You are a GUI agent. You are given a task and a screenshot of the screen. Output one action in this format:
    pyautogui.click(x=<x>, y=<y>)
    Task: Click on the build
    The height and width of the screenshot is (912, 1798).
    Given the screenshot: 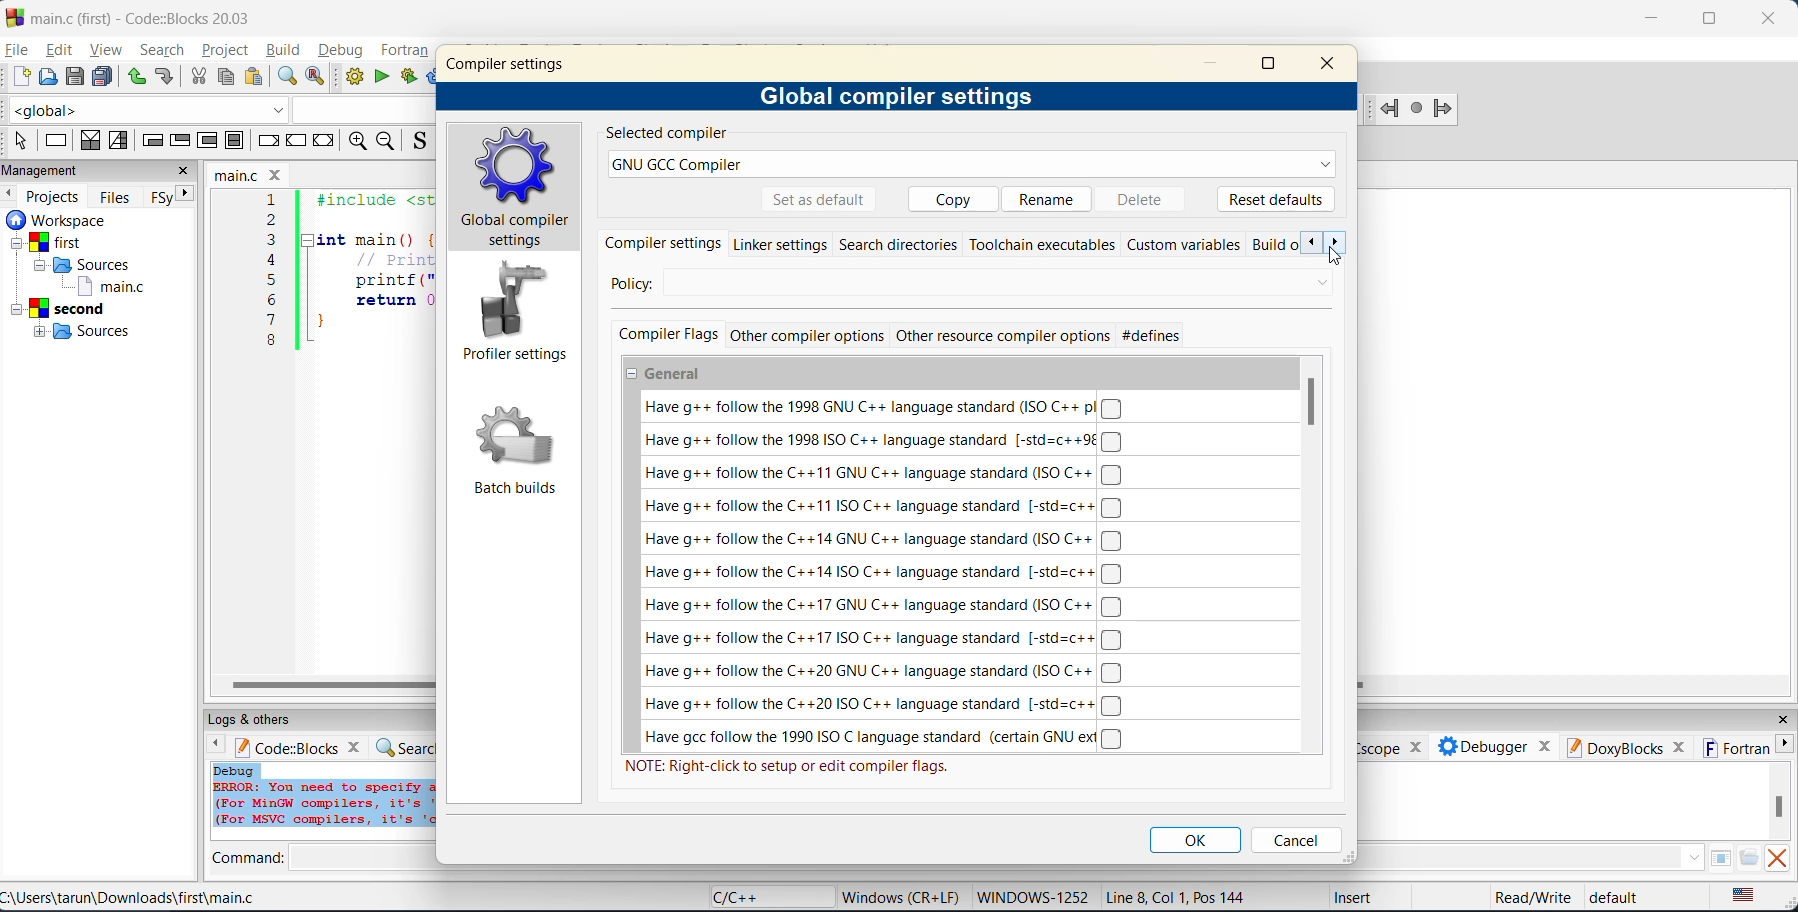 What is the action you would take?
    pyautogui.click(x=286, y=52)
    